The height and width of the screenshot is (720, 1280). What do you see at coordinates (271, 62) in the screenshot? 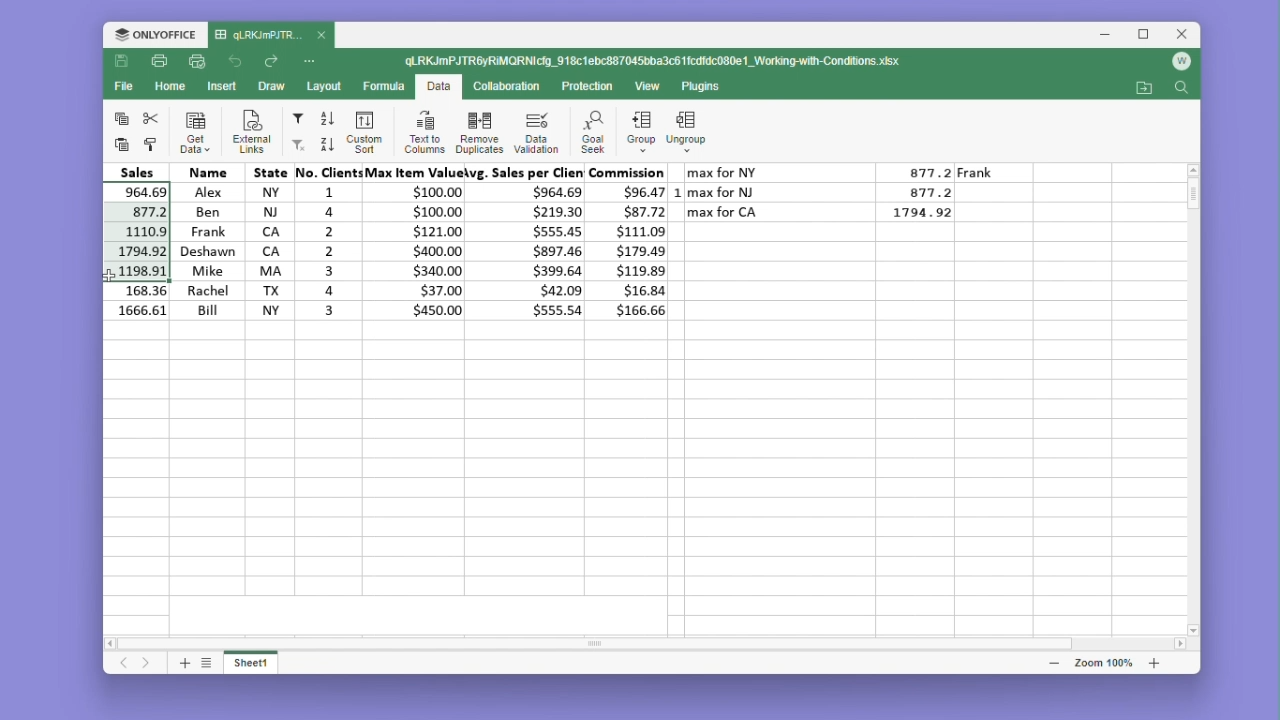
I see `Go forward` at bounding box center [271, 62].